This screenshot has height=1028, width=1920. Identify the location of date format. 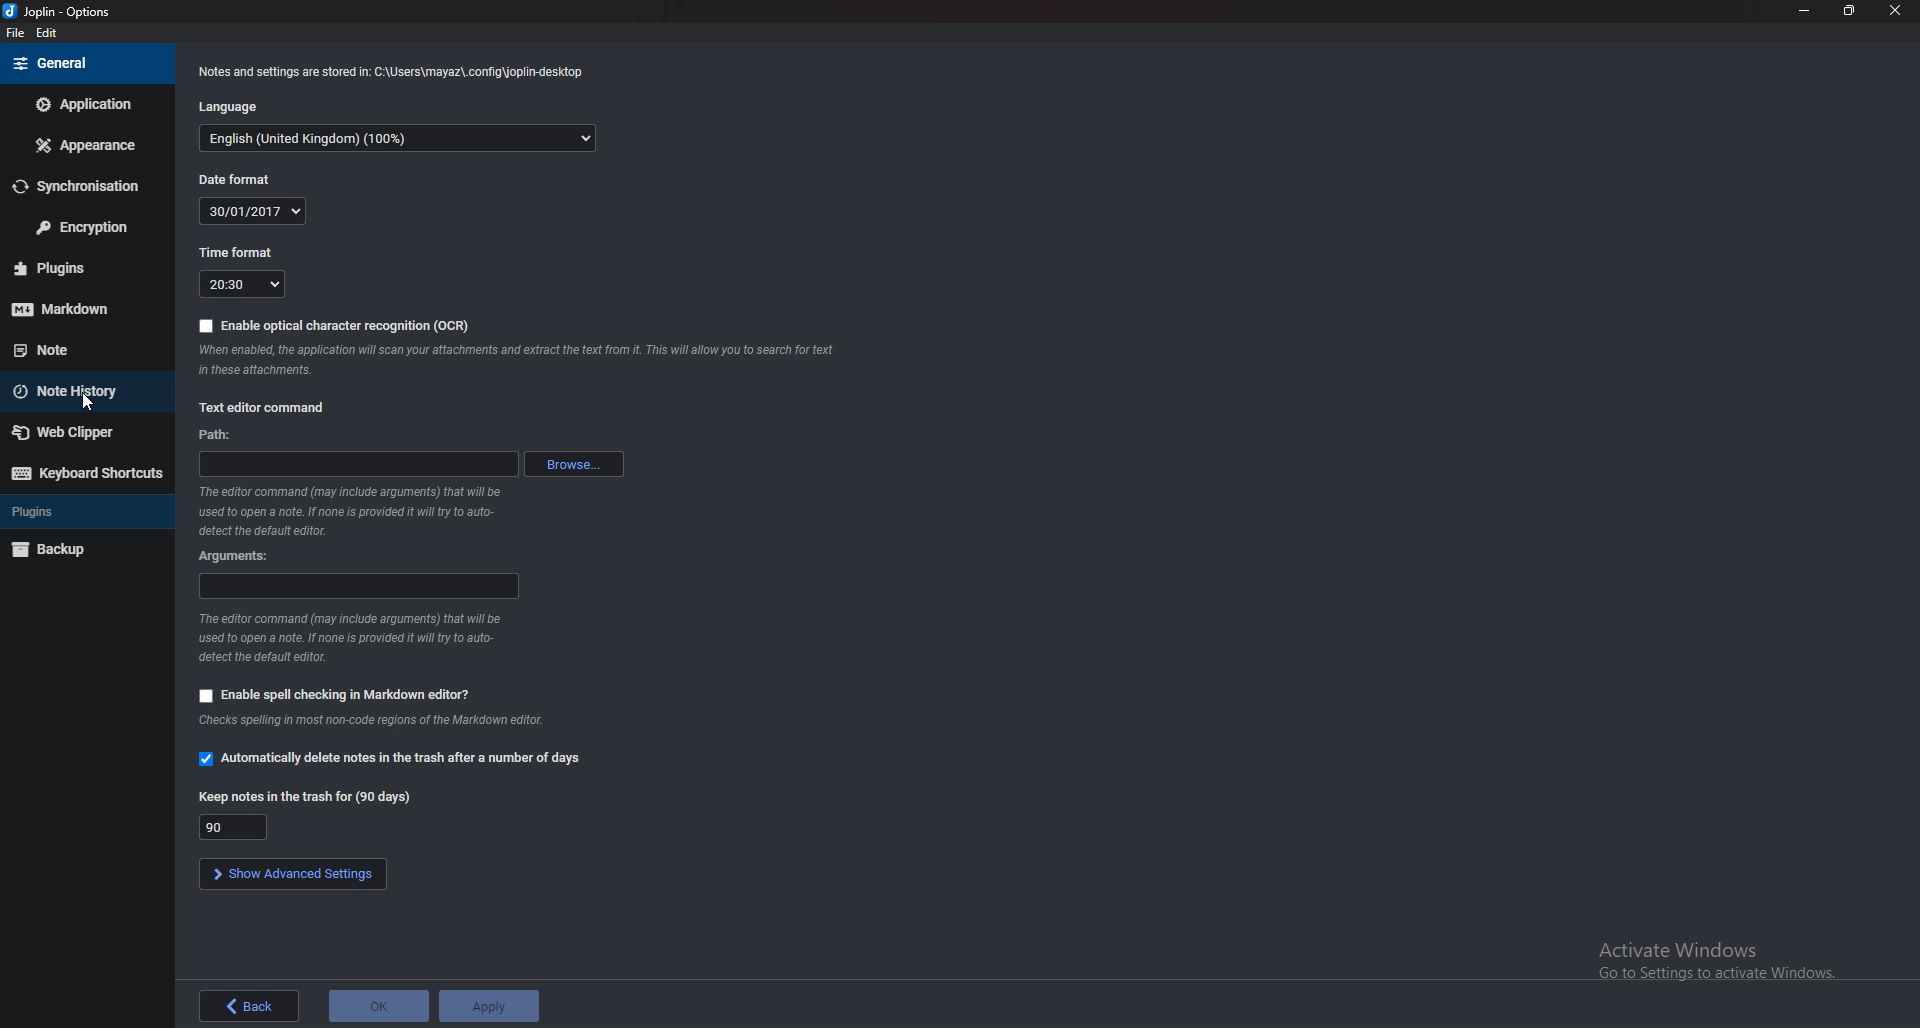
(252, 212).